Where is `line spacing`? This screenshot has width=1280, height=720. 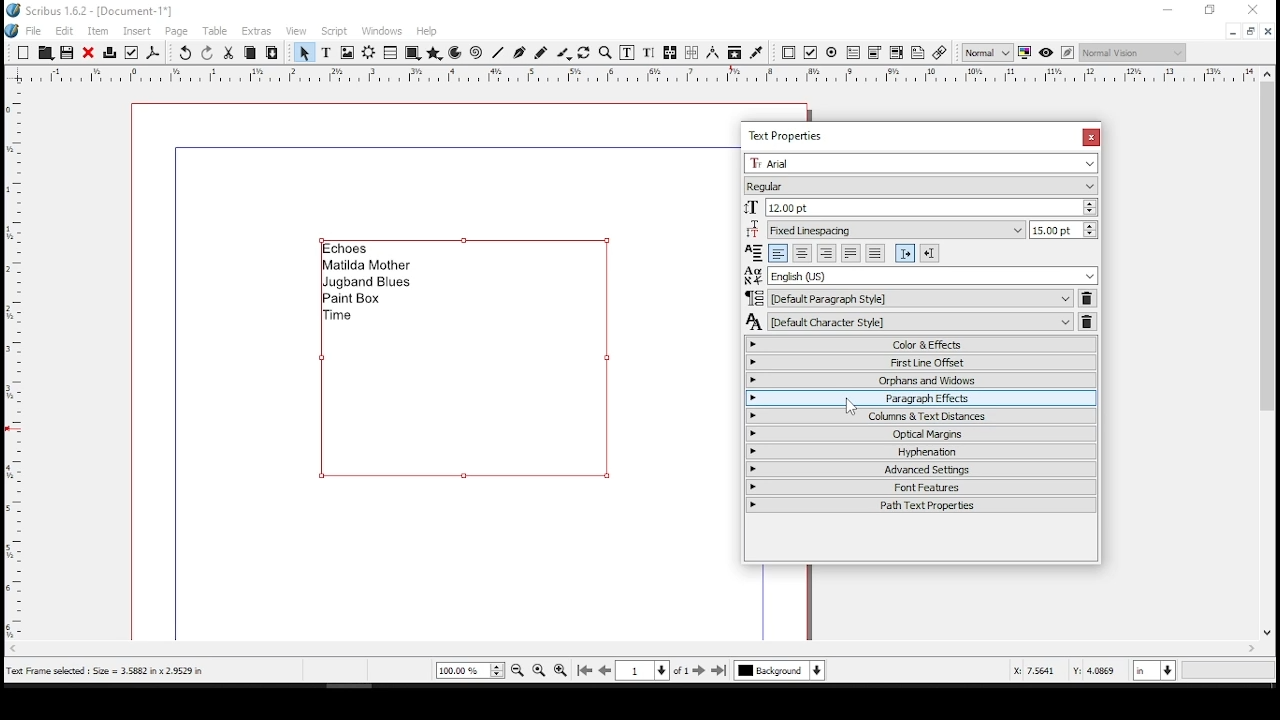 line spacing is located at coordinates (1062, 229).